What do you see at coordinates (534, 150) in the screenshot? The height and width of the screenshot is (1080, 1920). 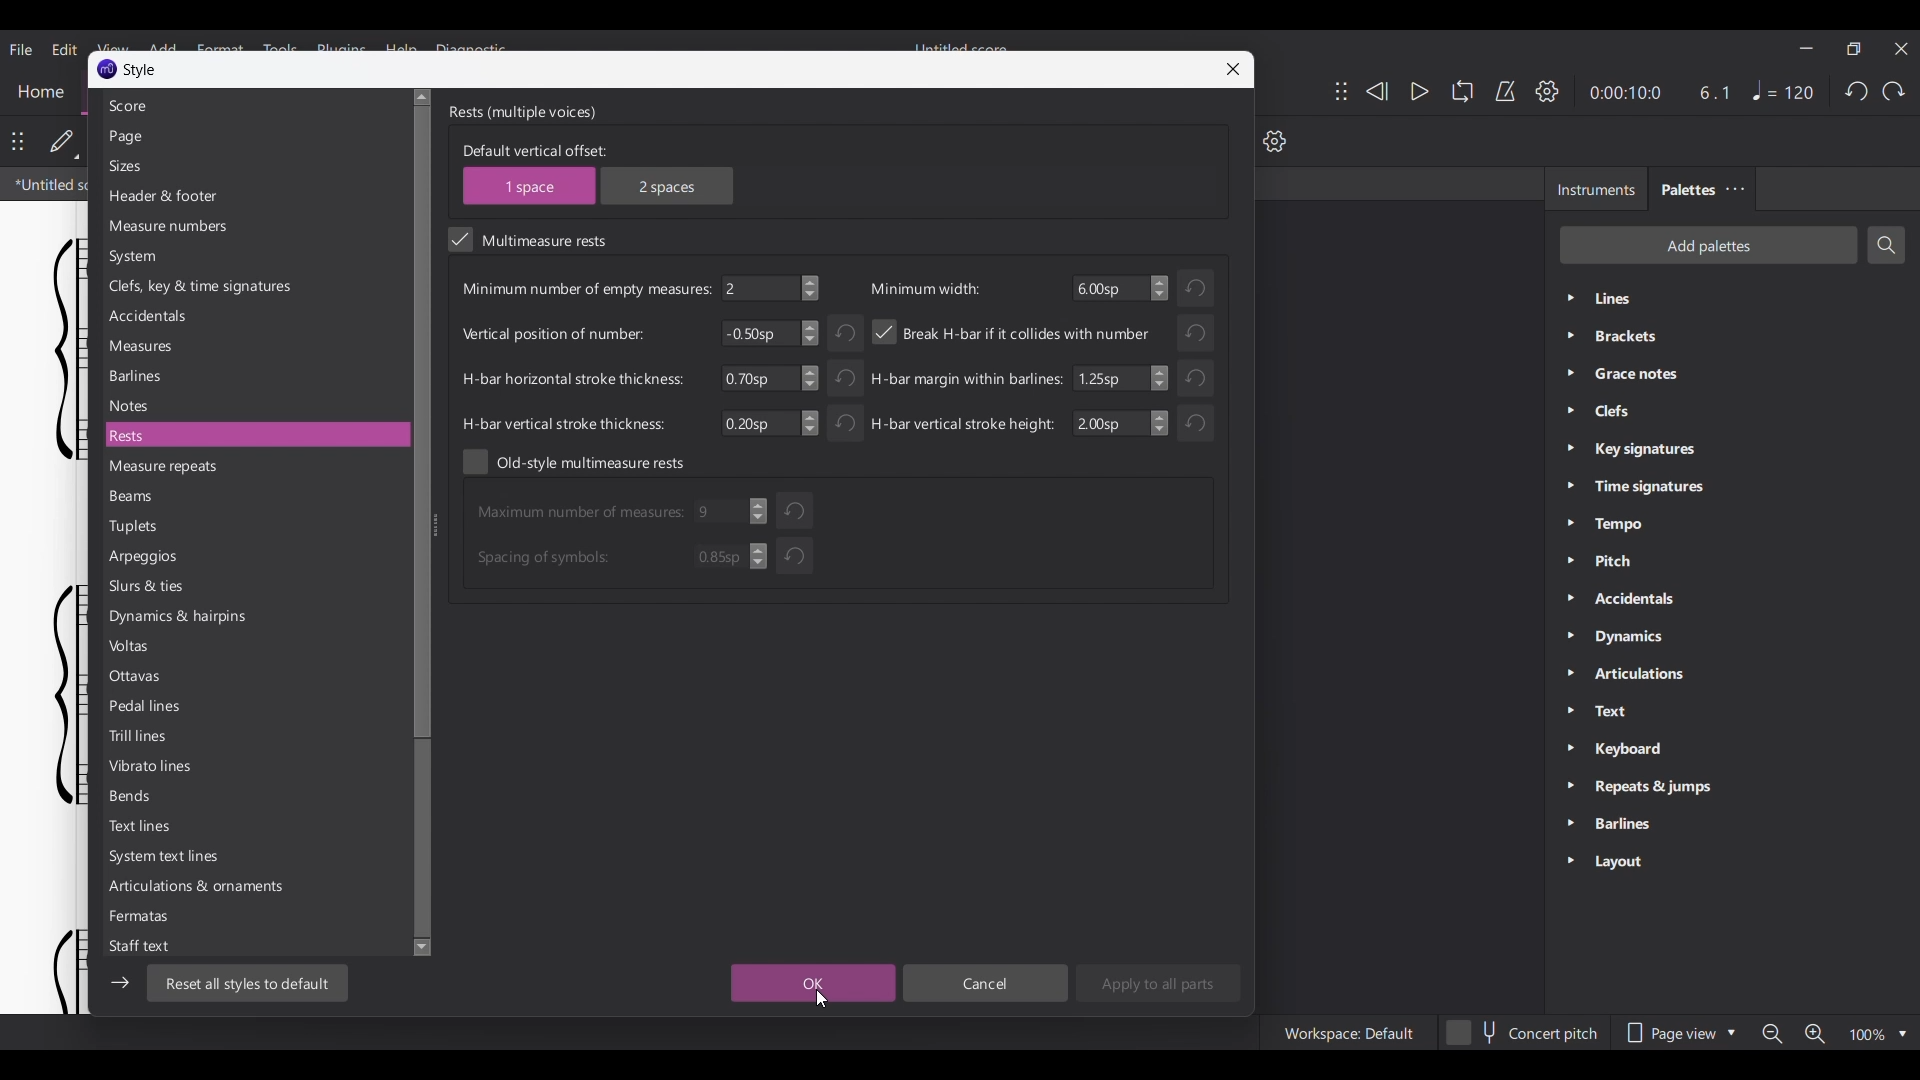 I see `Indicates default vertical offset choice` at bounding box center [534, 150].